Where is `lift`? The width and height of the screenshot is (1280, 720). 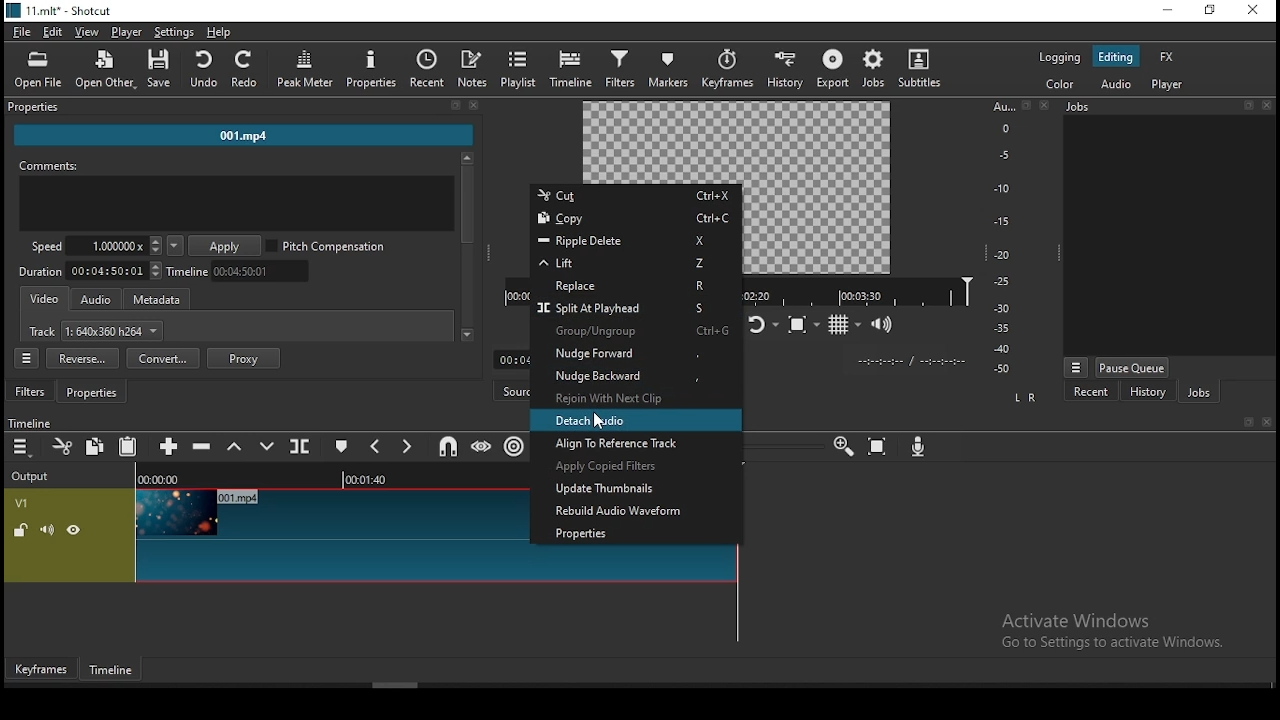
lift is located at coordinates (630, 262).